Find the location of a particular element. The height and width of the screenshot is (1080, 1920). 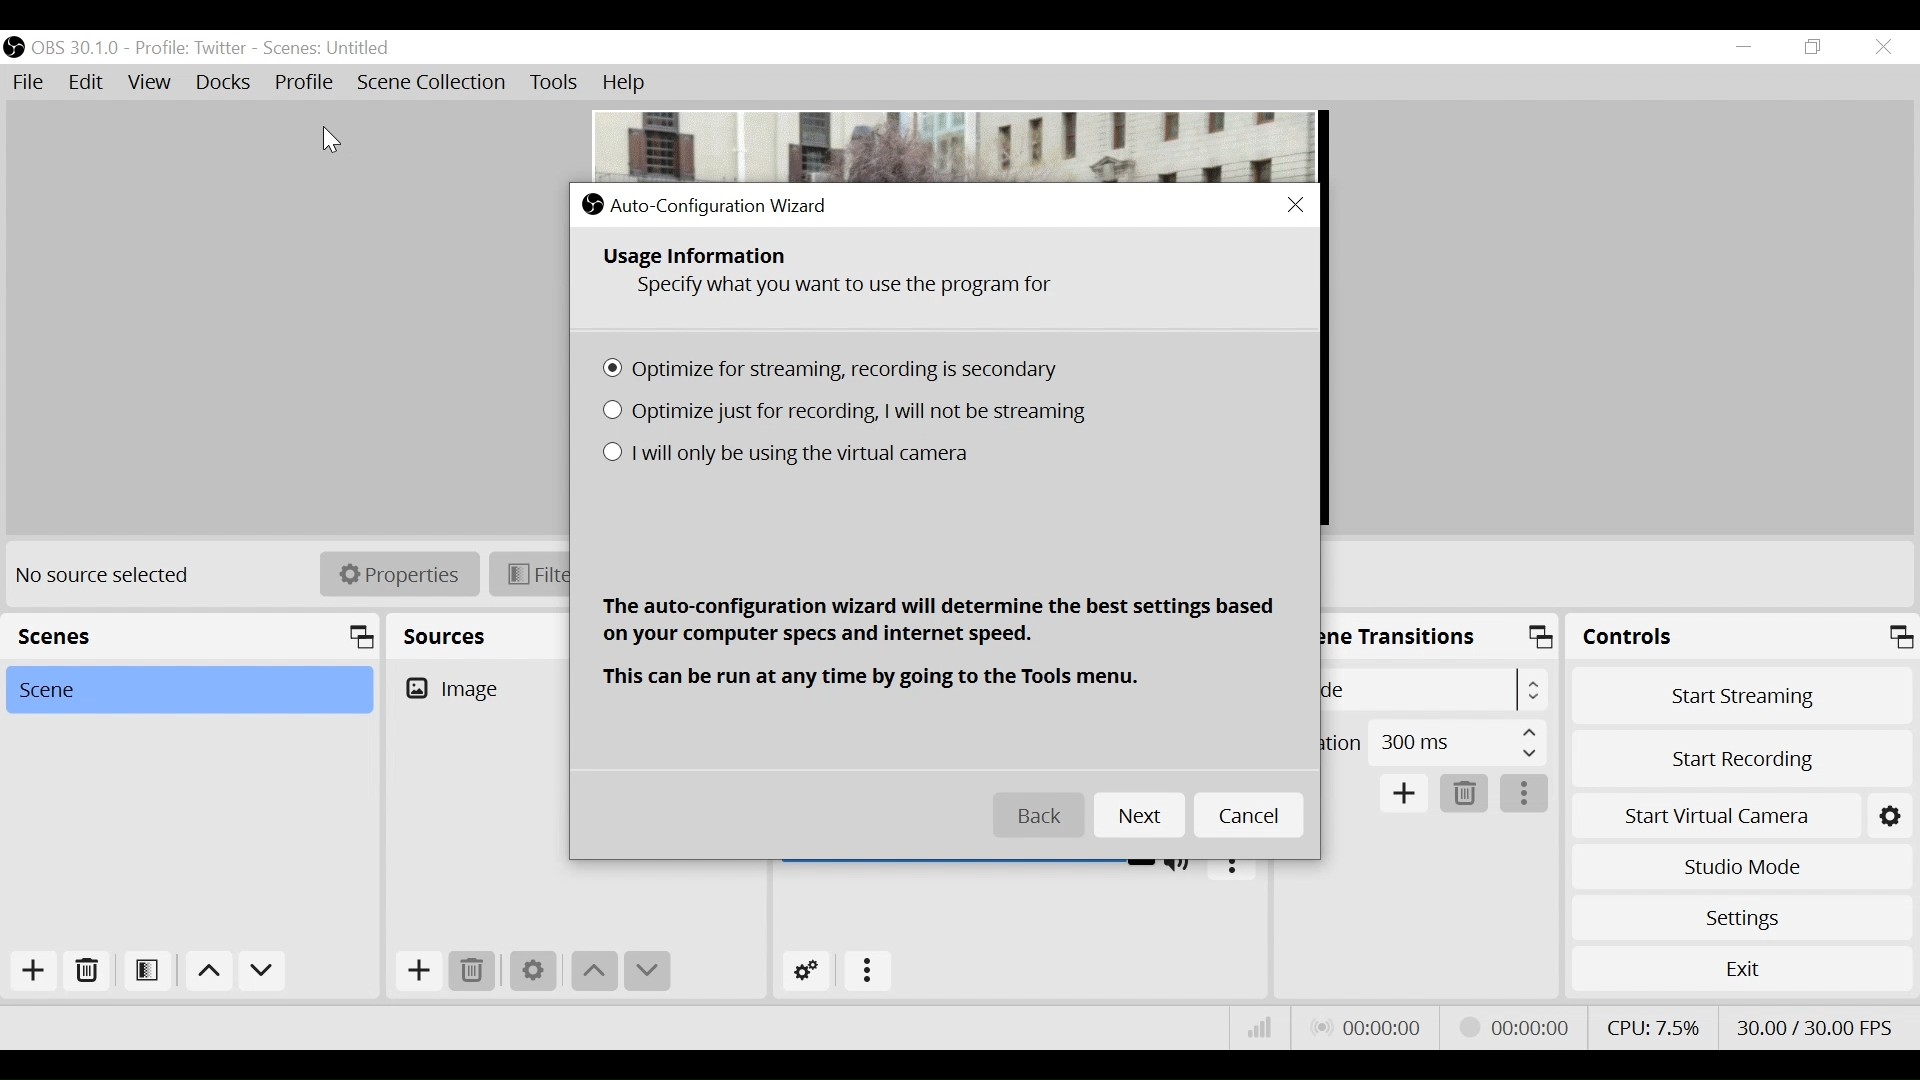

Next  is located at coordinates (1138, 816).